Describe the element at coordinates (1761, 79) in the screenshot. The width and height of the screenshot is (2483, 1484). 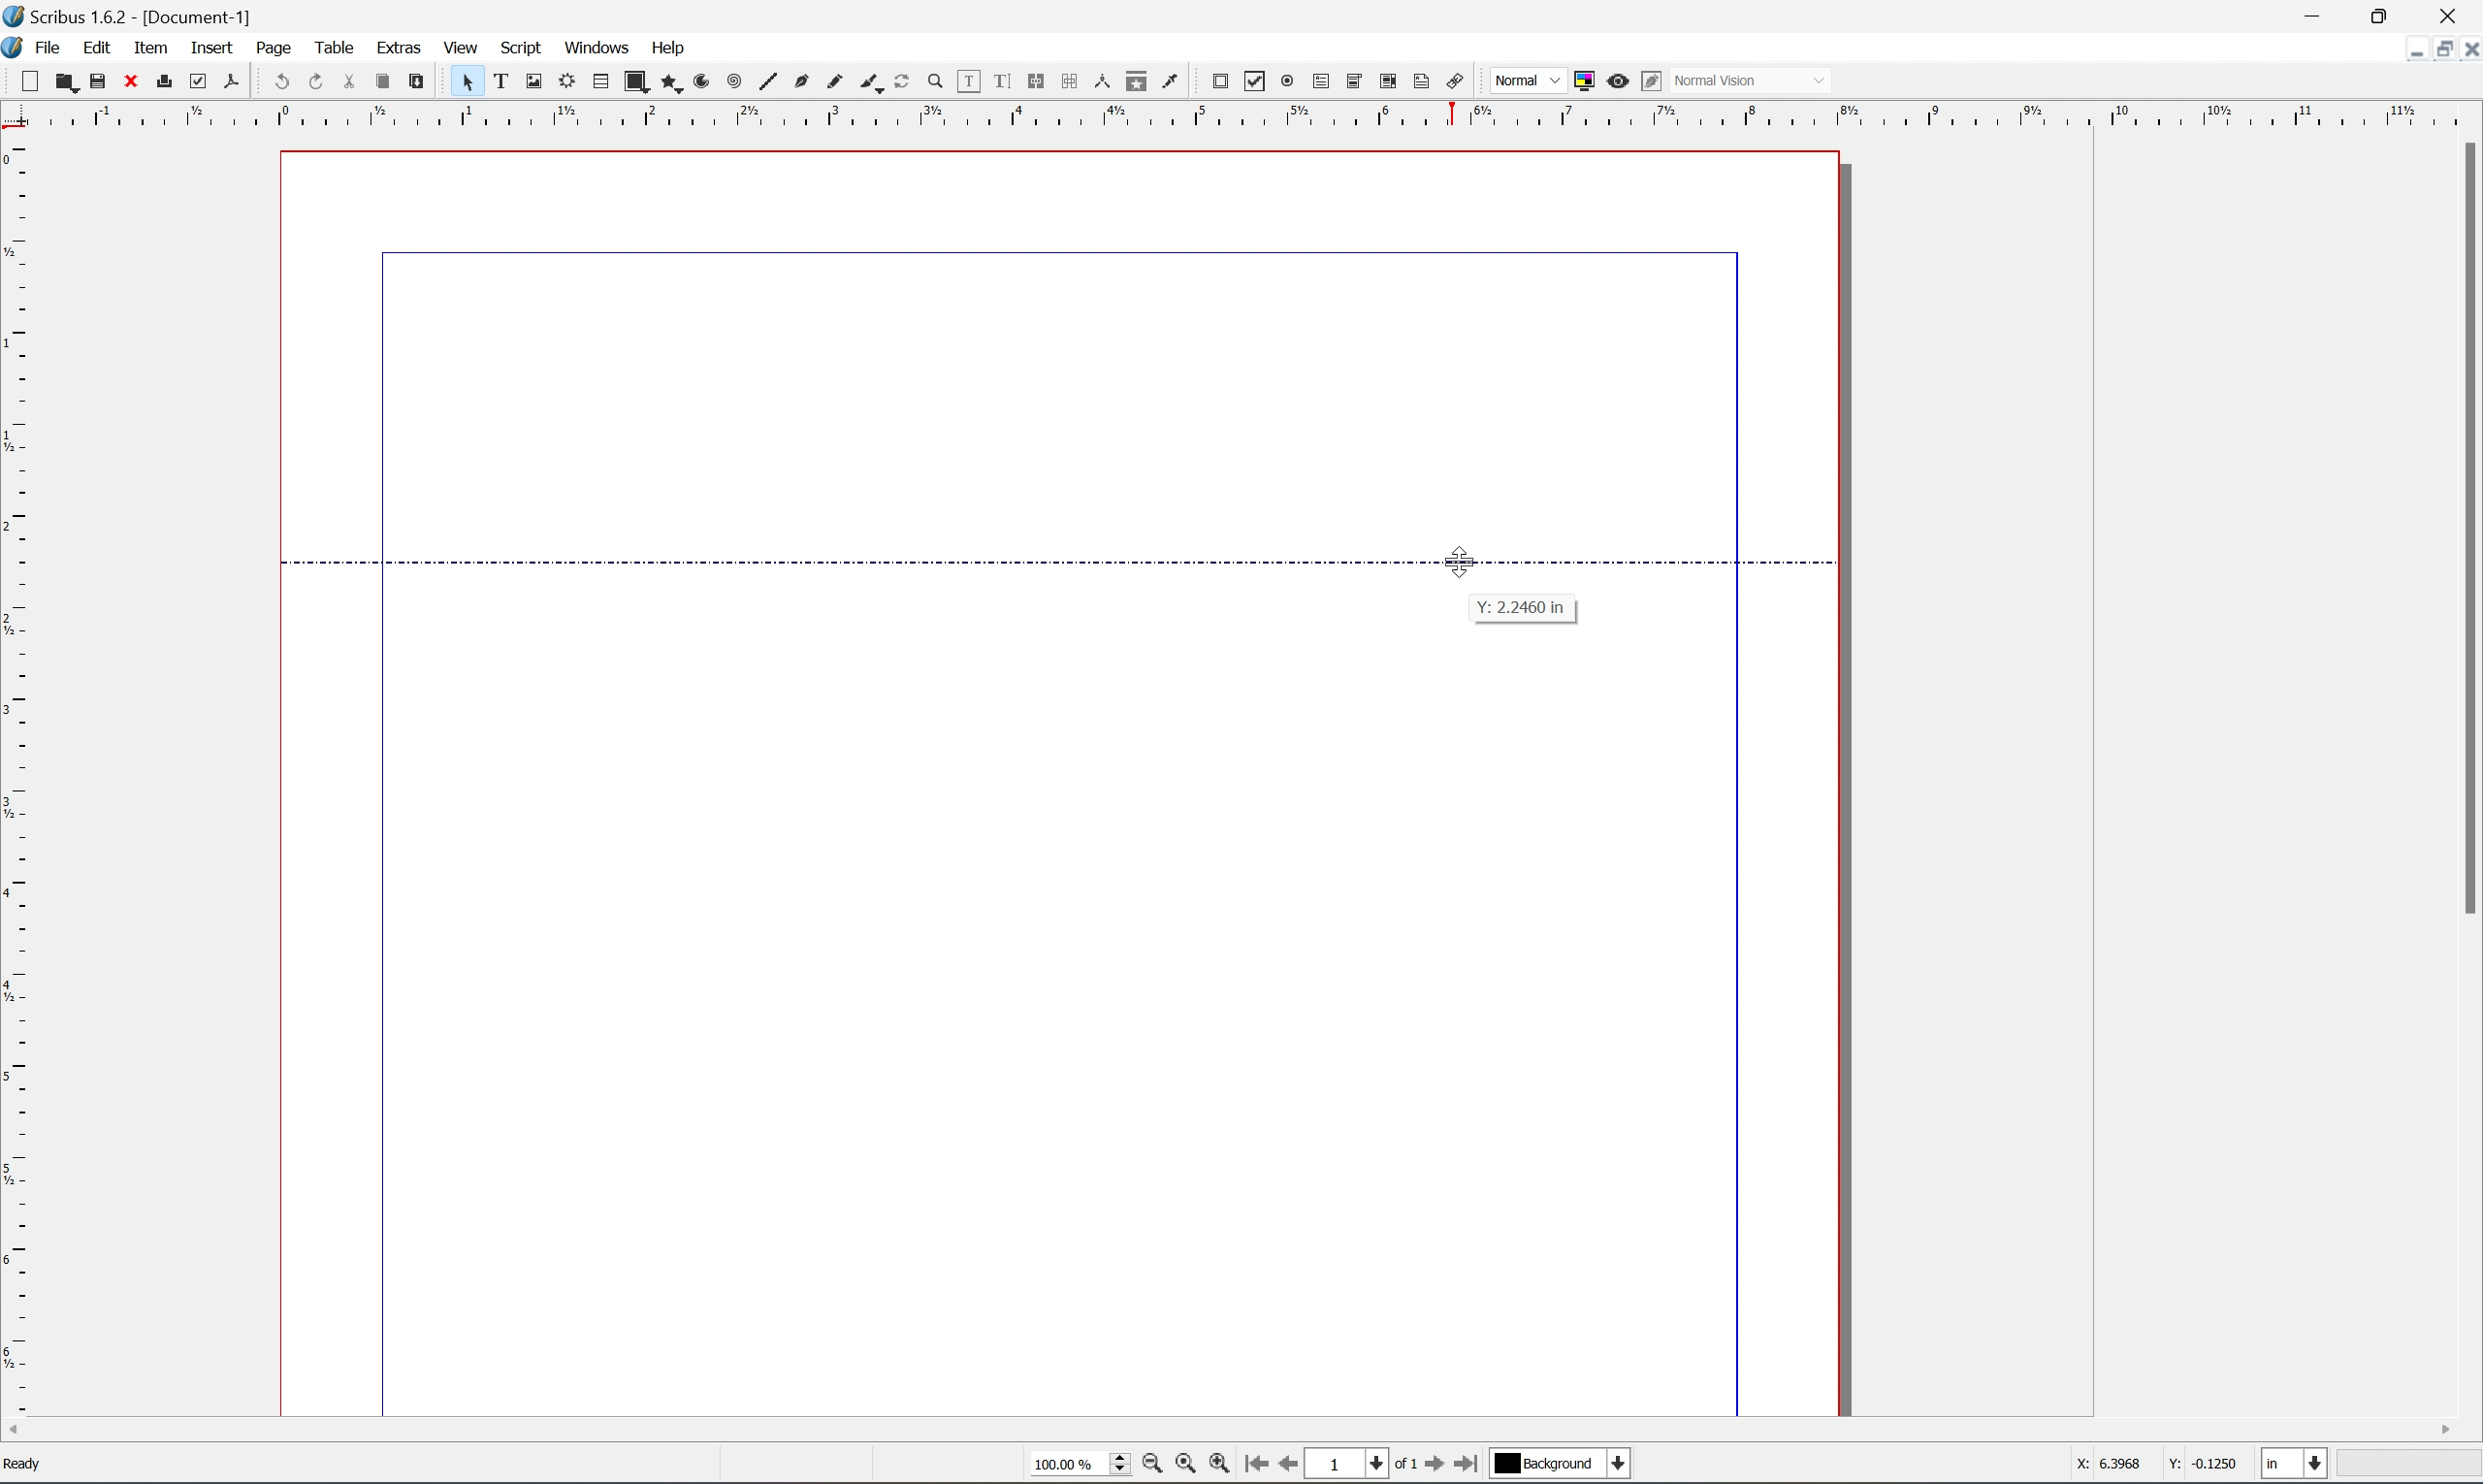
I see `Normal Vision` at that location.